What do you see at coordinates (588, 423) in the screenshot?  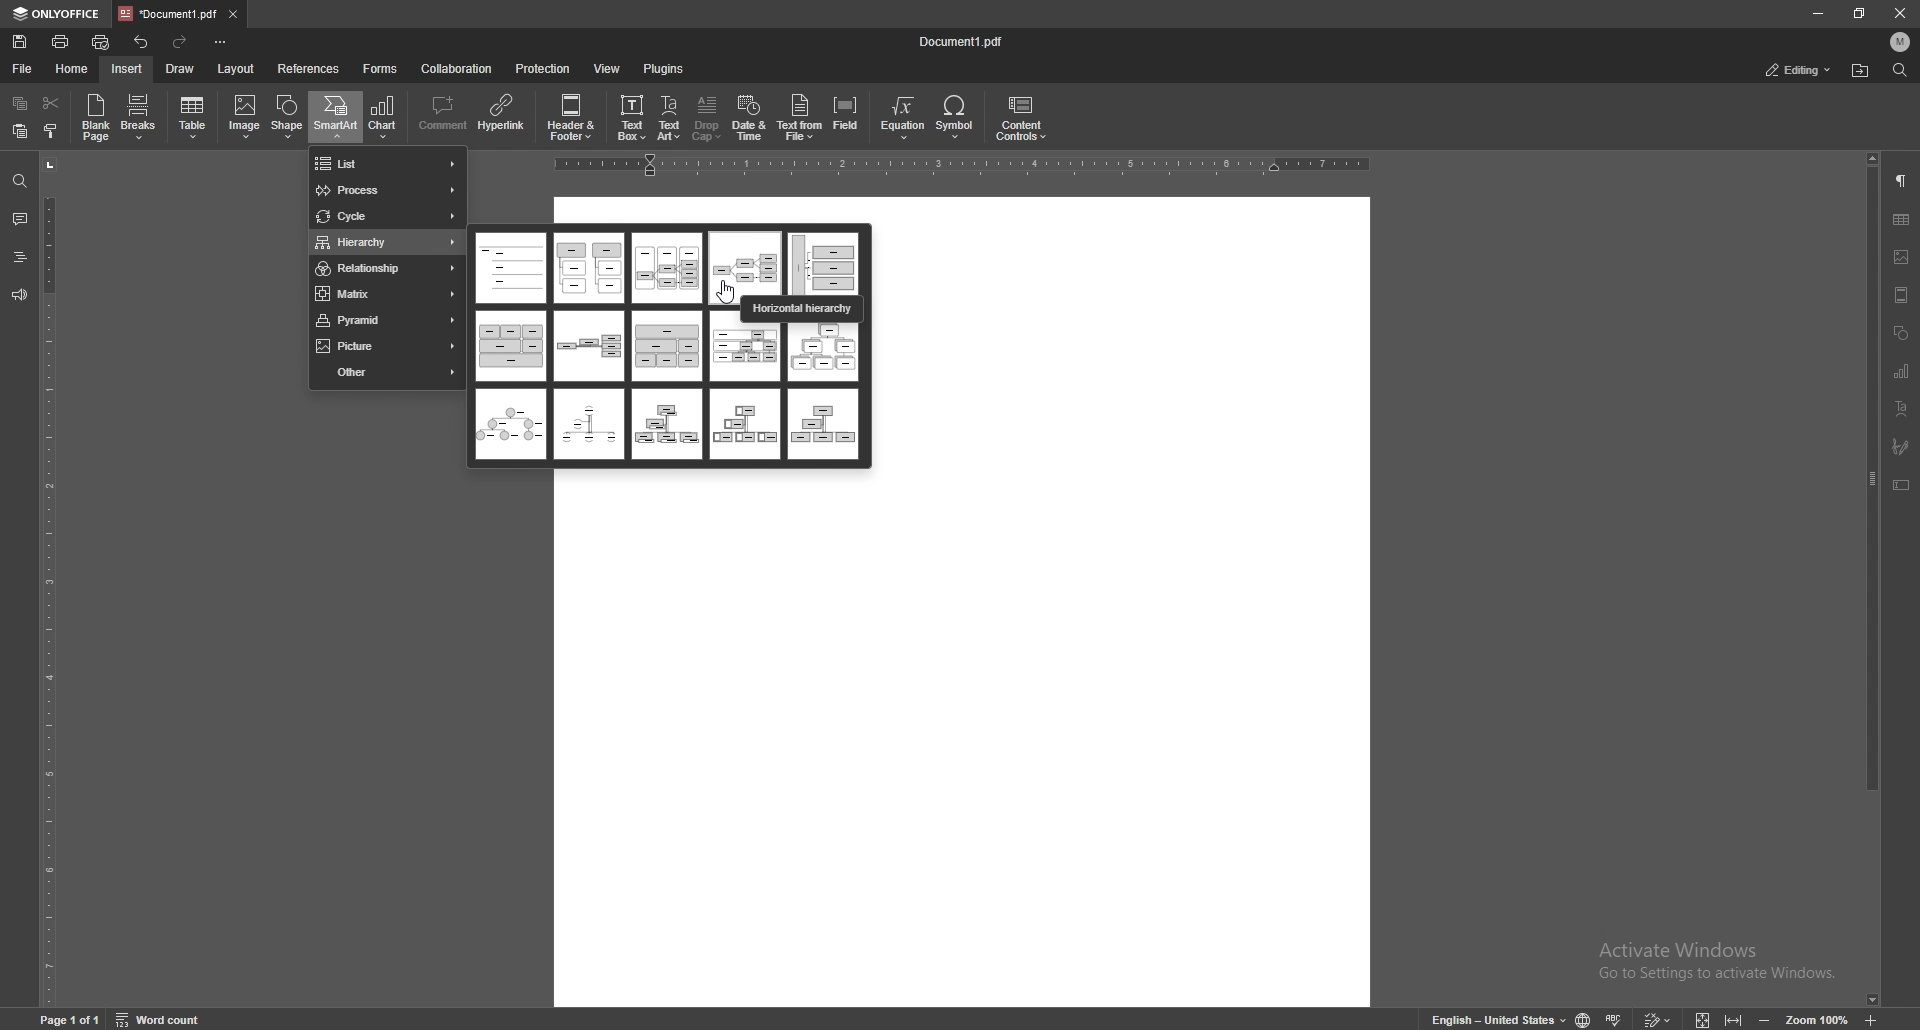 I see `hierarchy smart art` at bounding box center [588, 423].